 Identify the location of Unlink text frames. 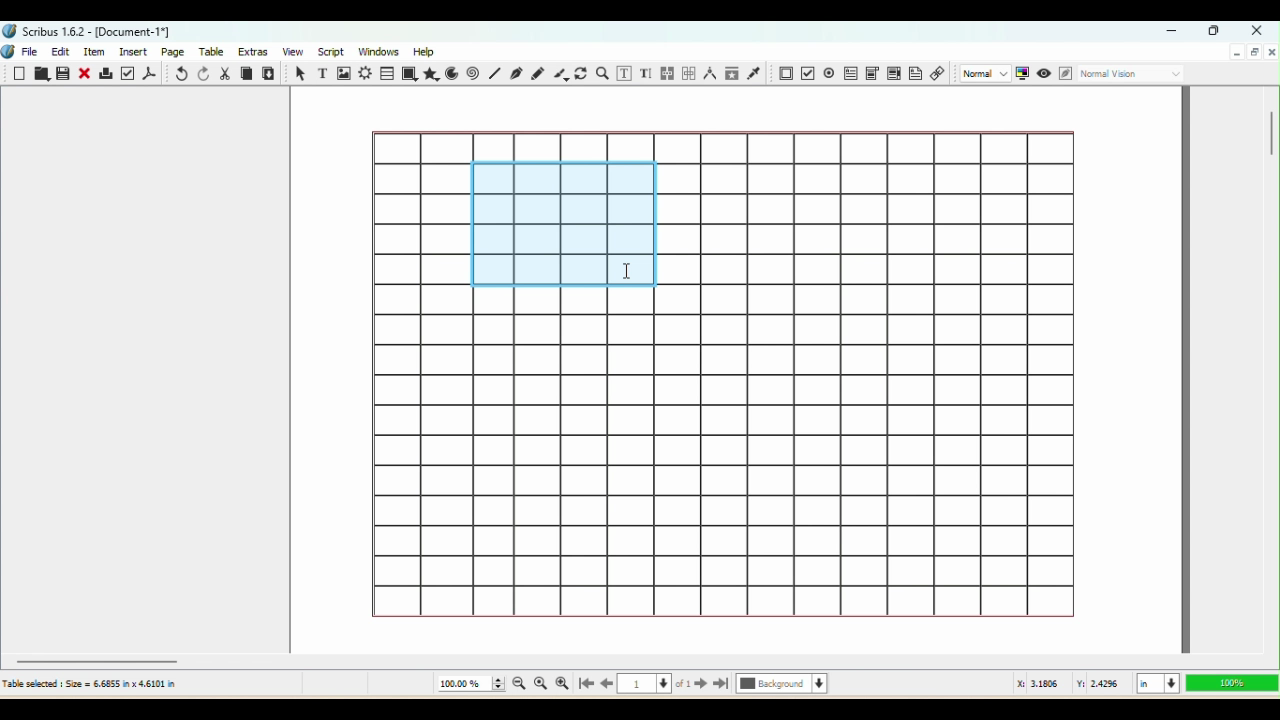
(687, 72).